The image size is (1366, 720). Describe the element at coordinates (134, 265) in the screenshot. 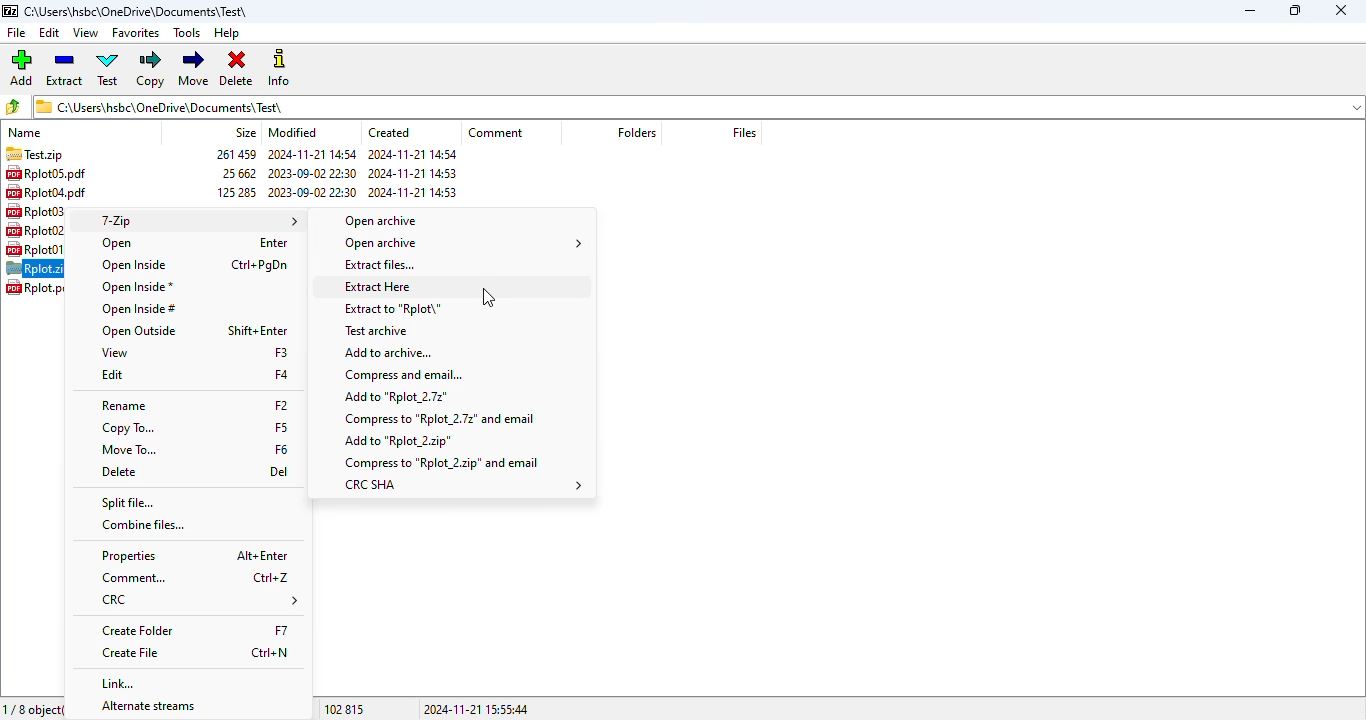

I see `open inside` at that location.